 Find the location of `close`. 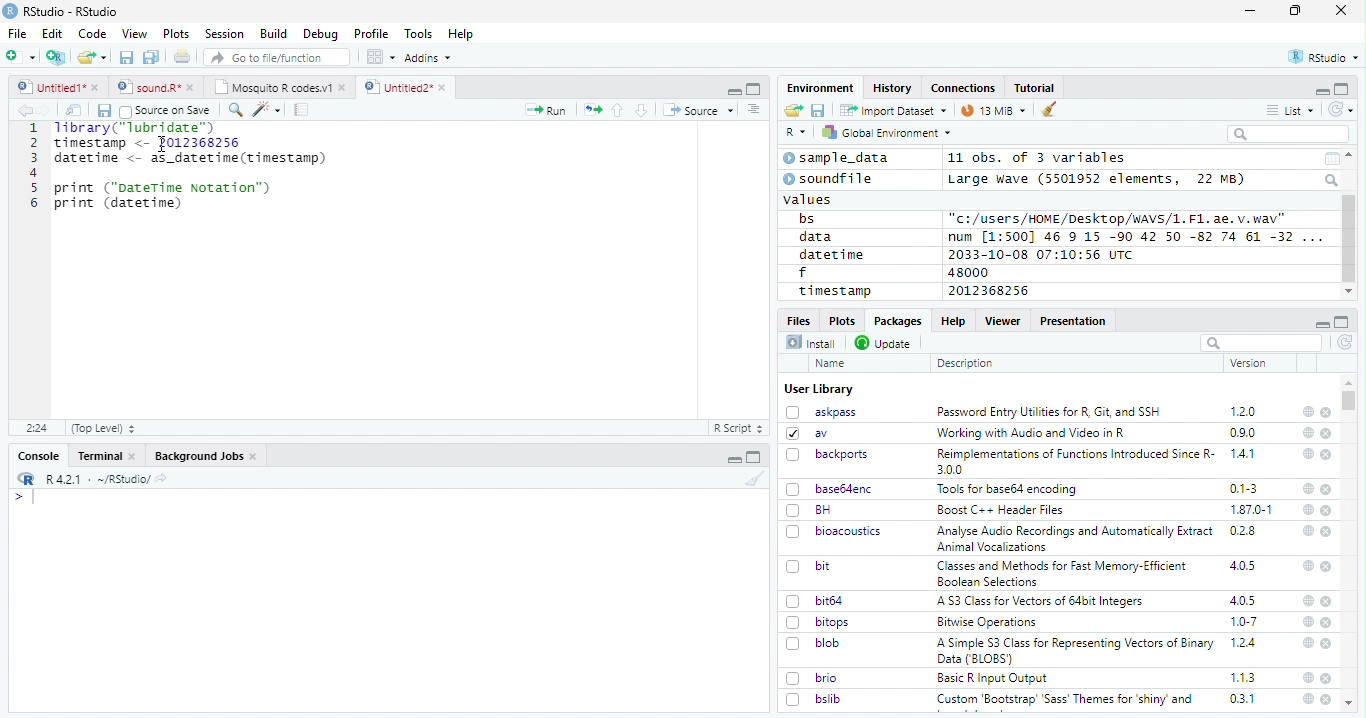

close is located at coordinates (1327, 678).